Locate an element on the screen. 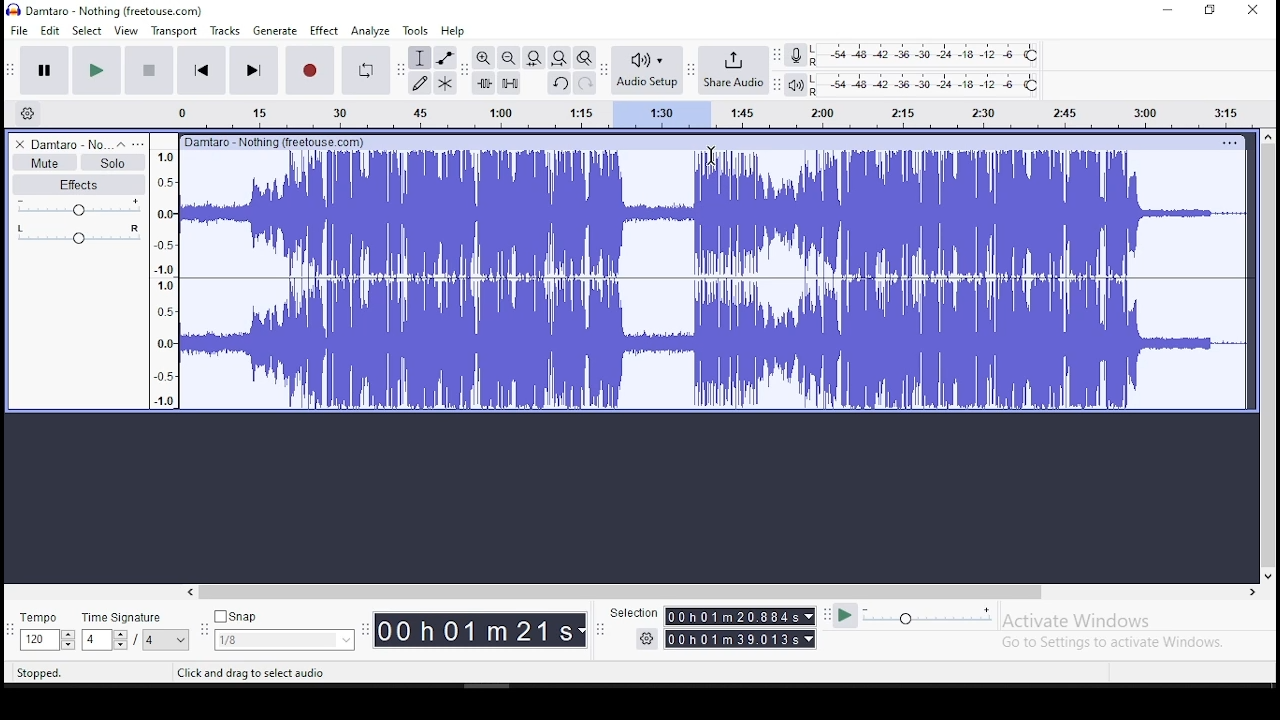   is located at coordinates (11, 68).